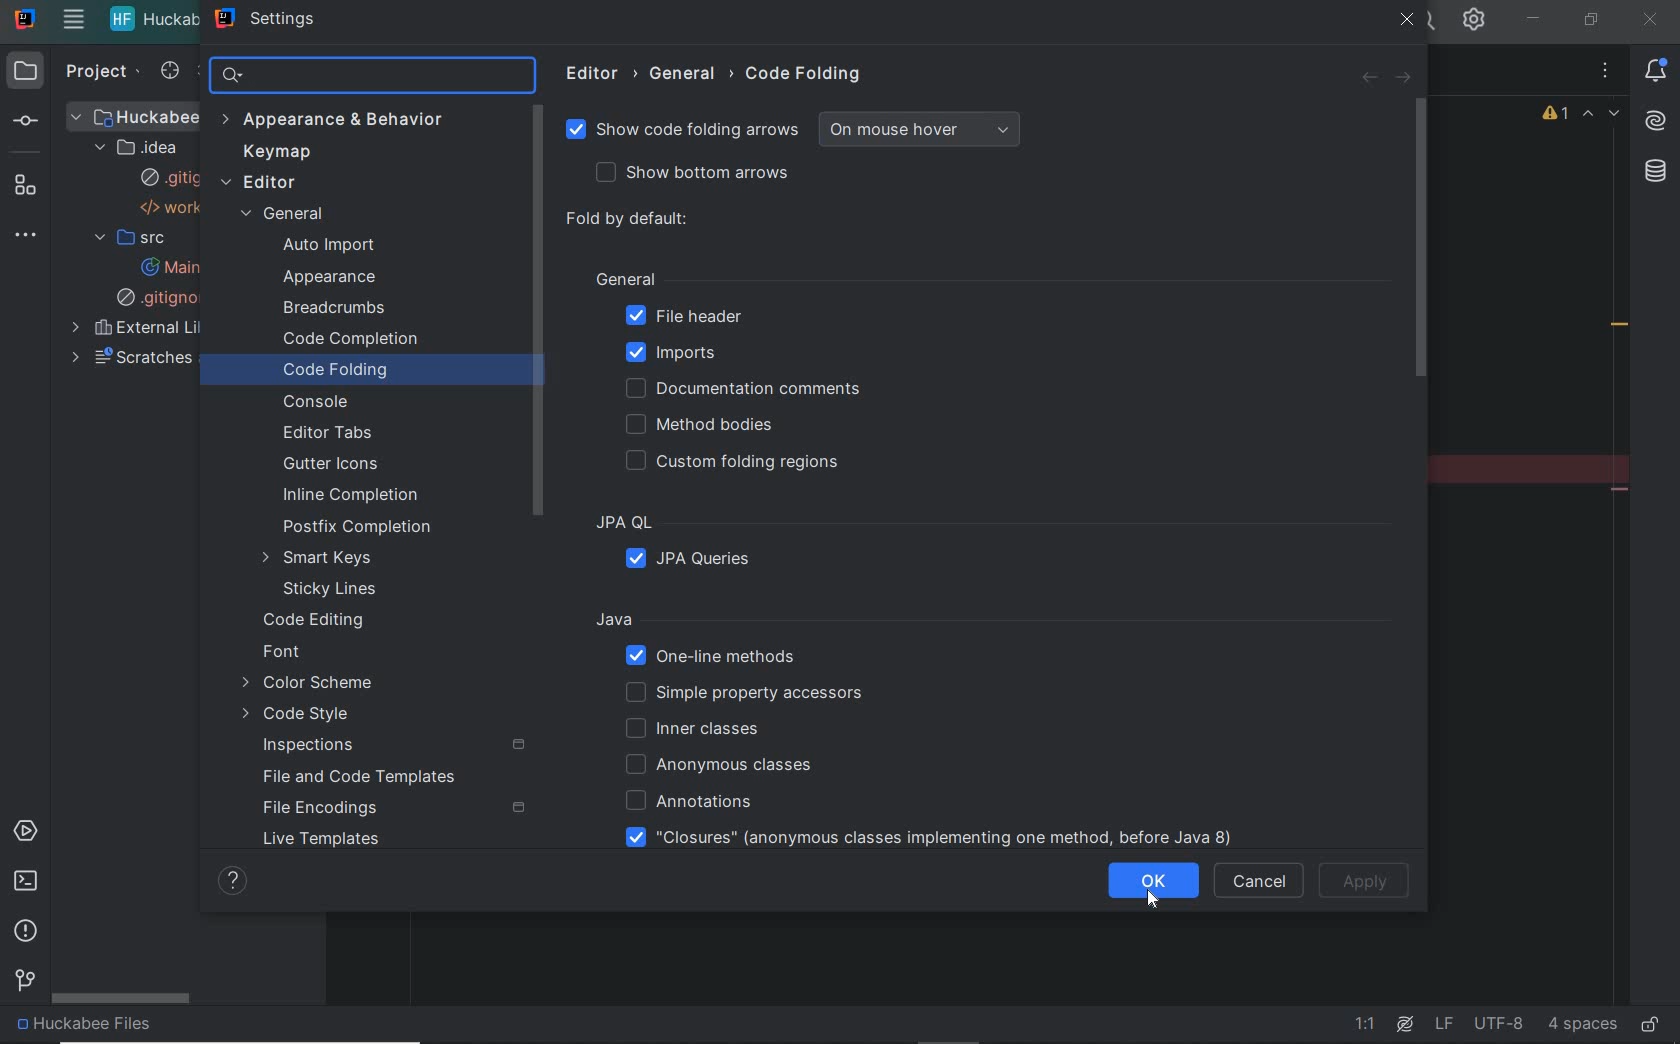 The width and height of the screenshot is (1680, 1044). Describe the element at coordinates (165, 329) in the screenshot. I see `external libraries` at that location.